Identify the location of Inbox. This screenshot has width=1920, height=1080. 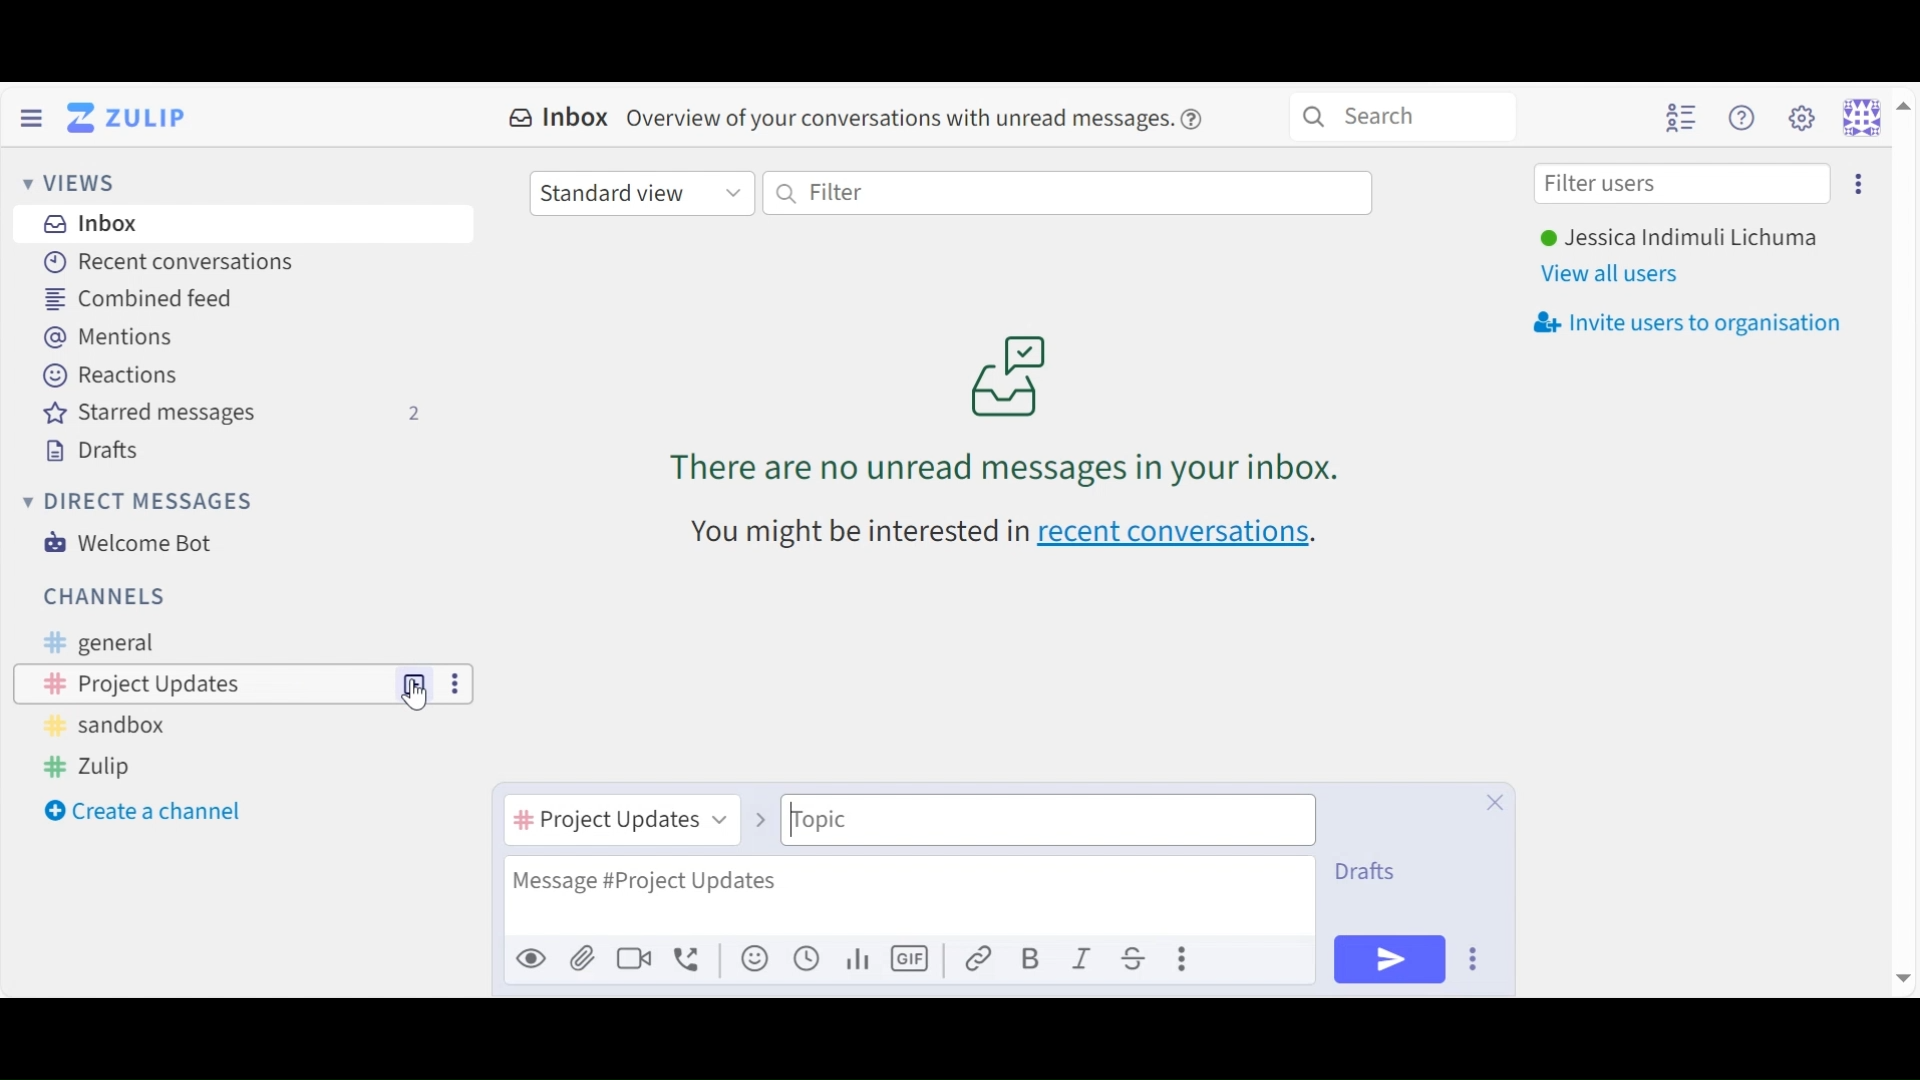
(560, 118).